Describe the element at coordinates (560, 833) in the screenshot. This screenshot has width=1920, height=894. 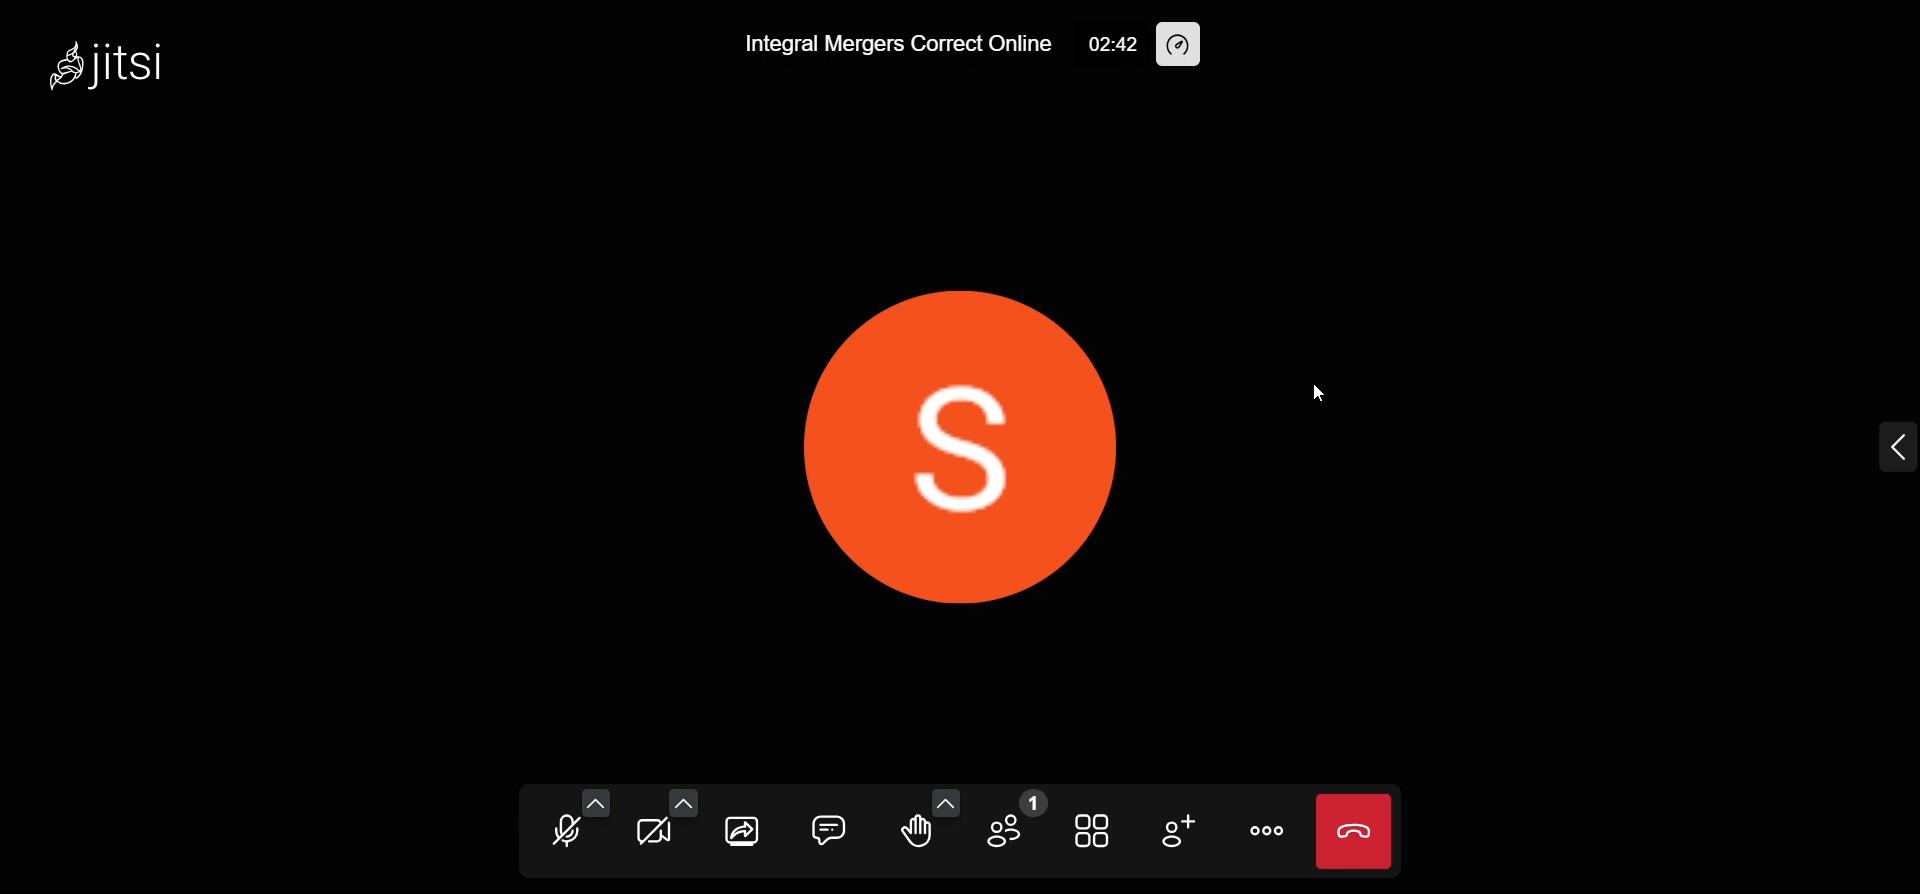
I see `unmute your mic` at that location.